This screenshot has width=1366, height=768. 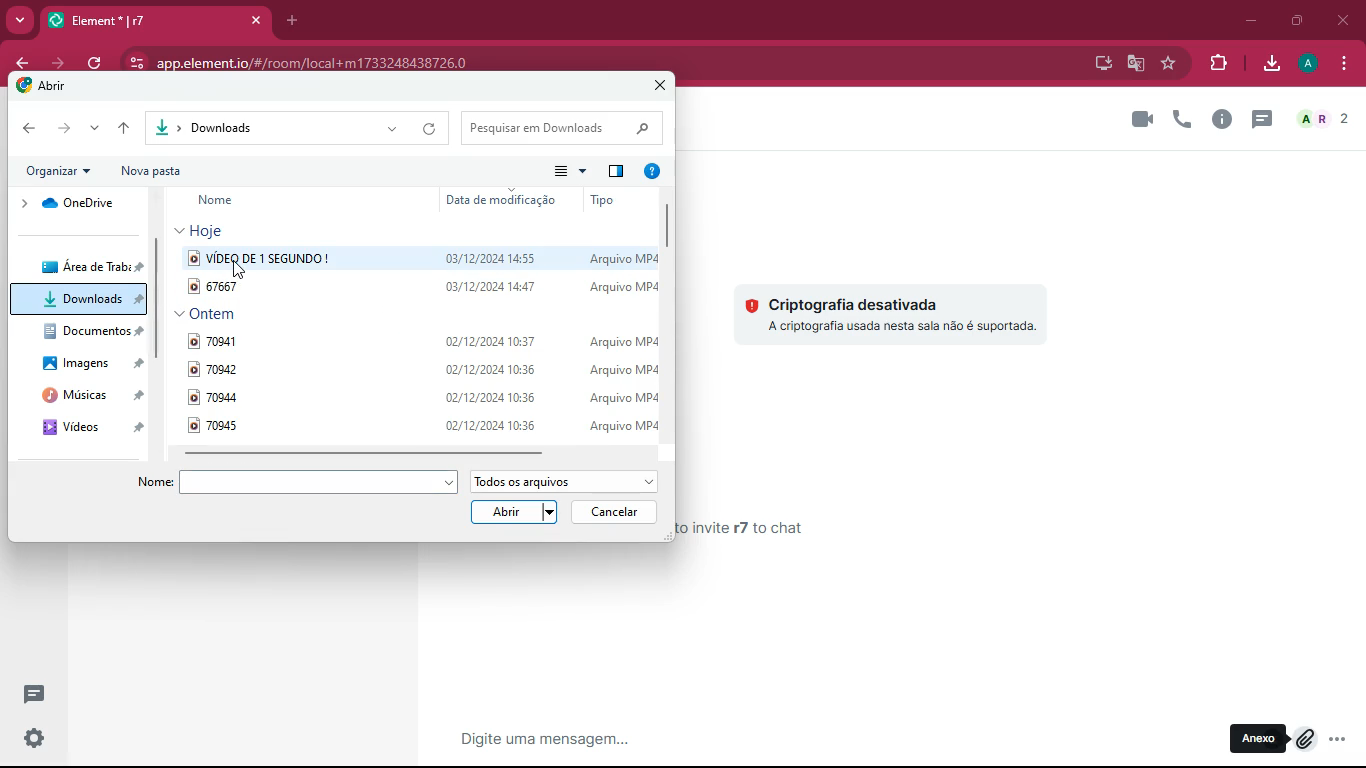 I want to click on criptografia desativada a criptografia usada nesta sala nao e suportada, so click(x=895, y=310).